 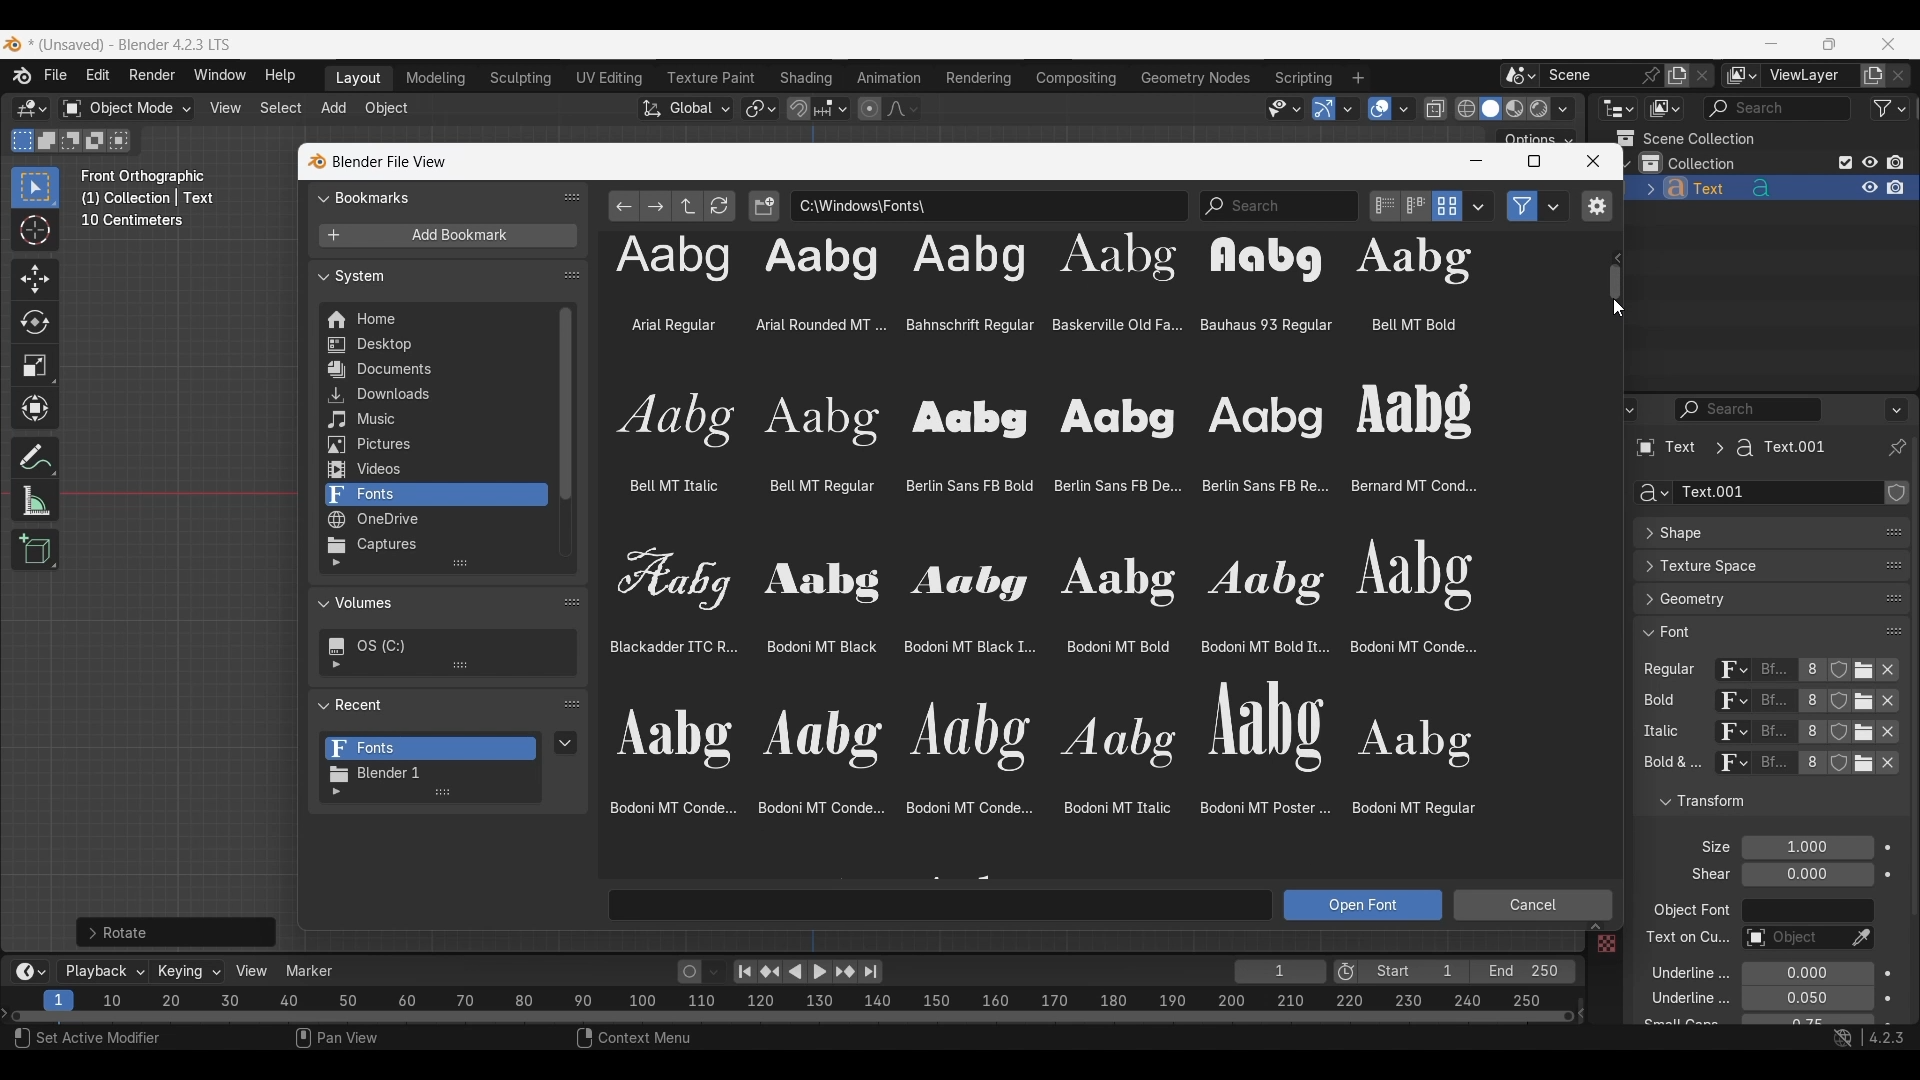 What do you see at coordinates (1467, 972) in the screenshot?
I see `Final frame of the playback rendering range` at bounding box center [1467, 972].